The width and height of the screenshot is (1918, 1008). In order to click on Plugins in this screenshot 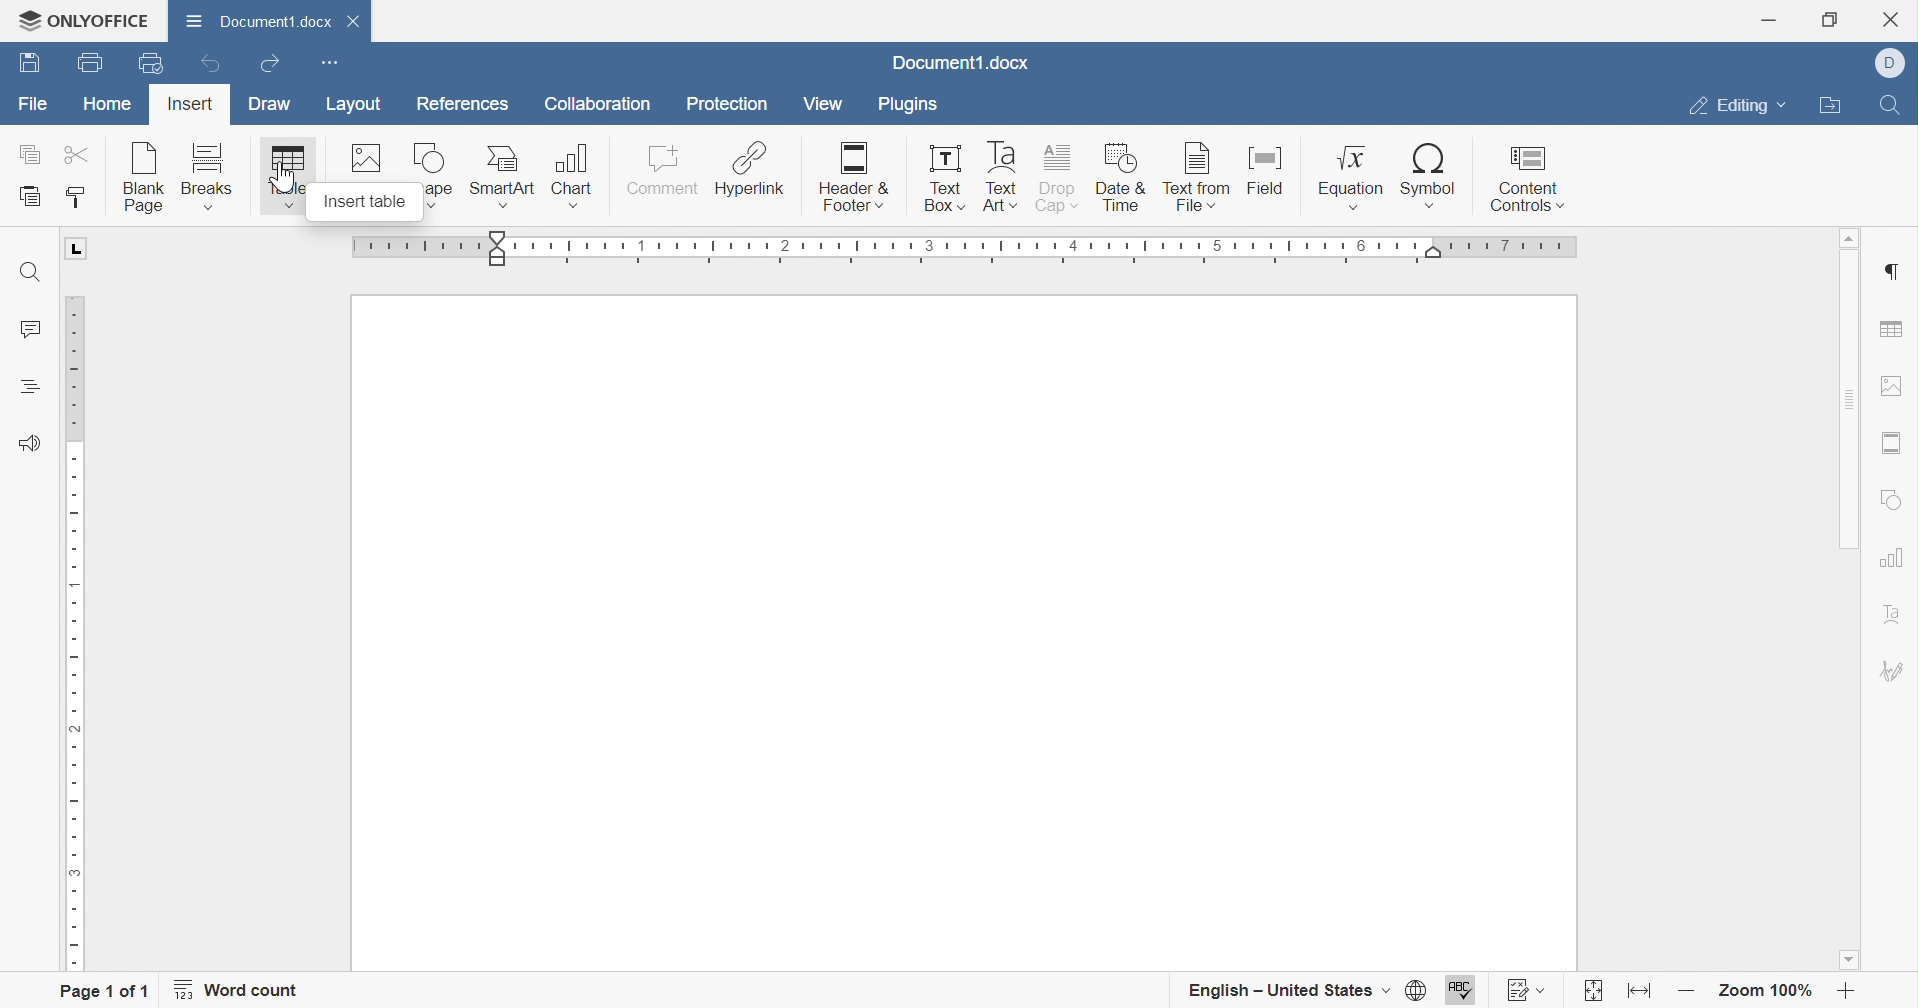, I will do `click(914, 102)`.